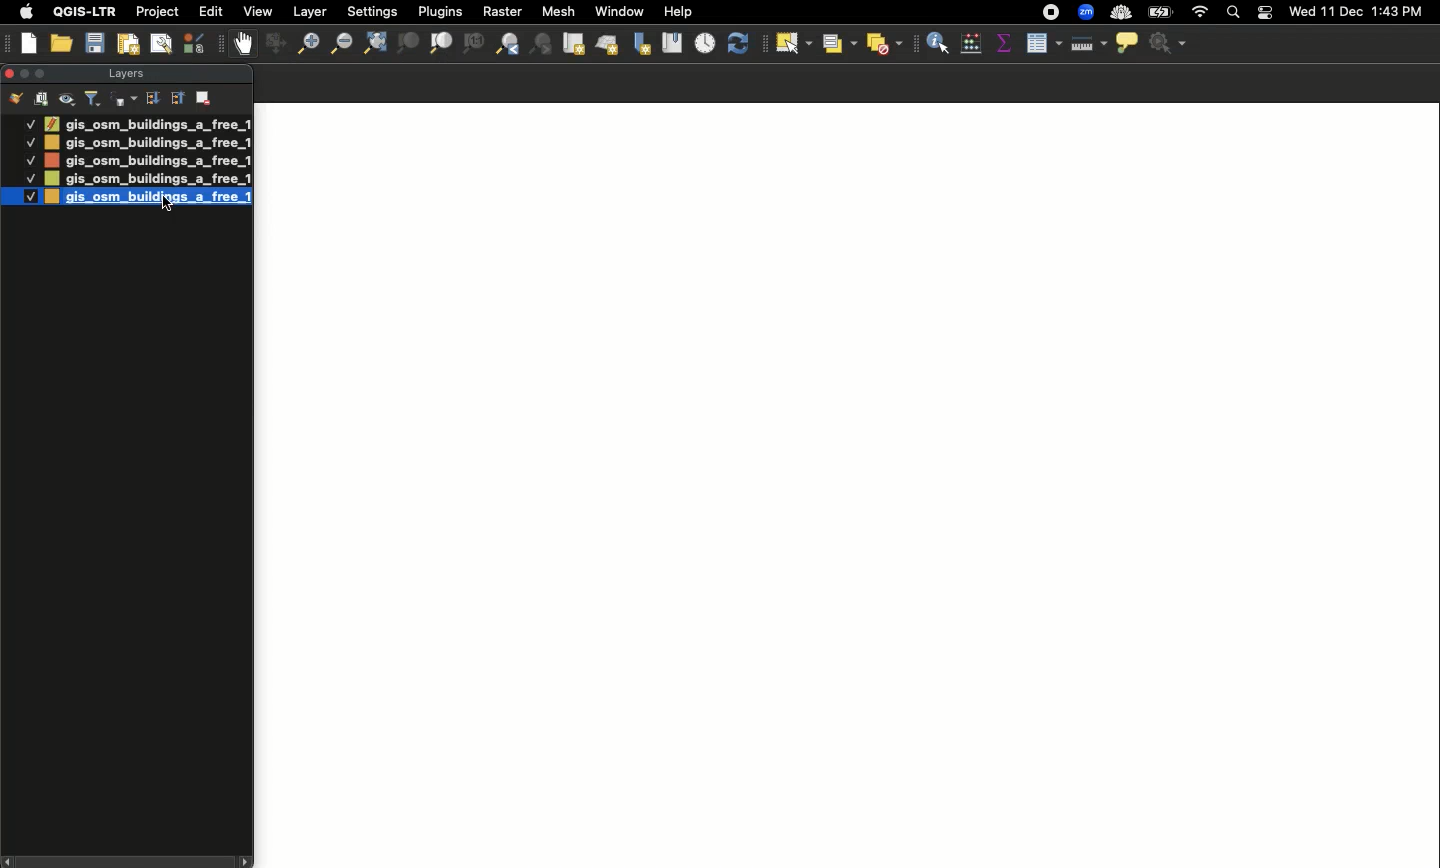 This screenshot has height=868, width=1440. What do you see at coordinates (1231, 14) in the screenshot?
I see `Search` at bounding box center [1231, 14].